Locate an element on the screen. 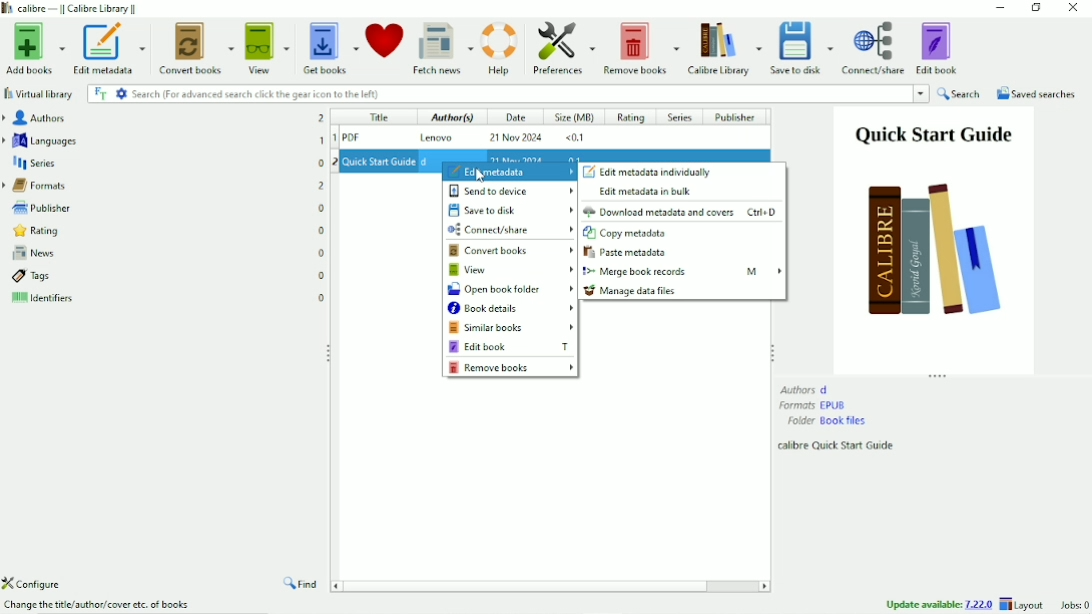 This screenshot has width=1092, height=614. Connect/Share is located at coordinates (510, 229).